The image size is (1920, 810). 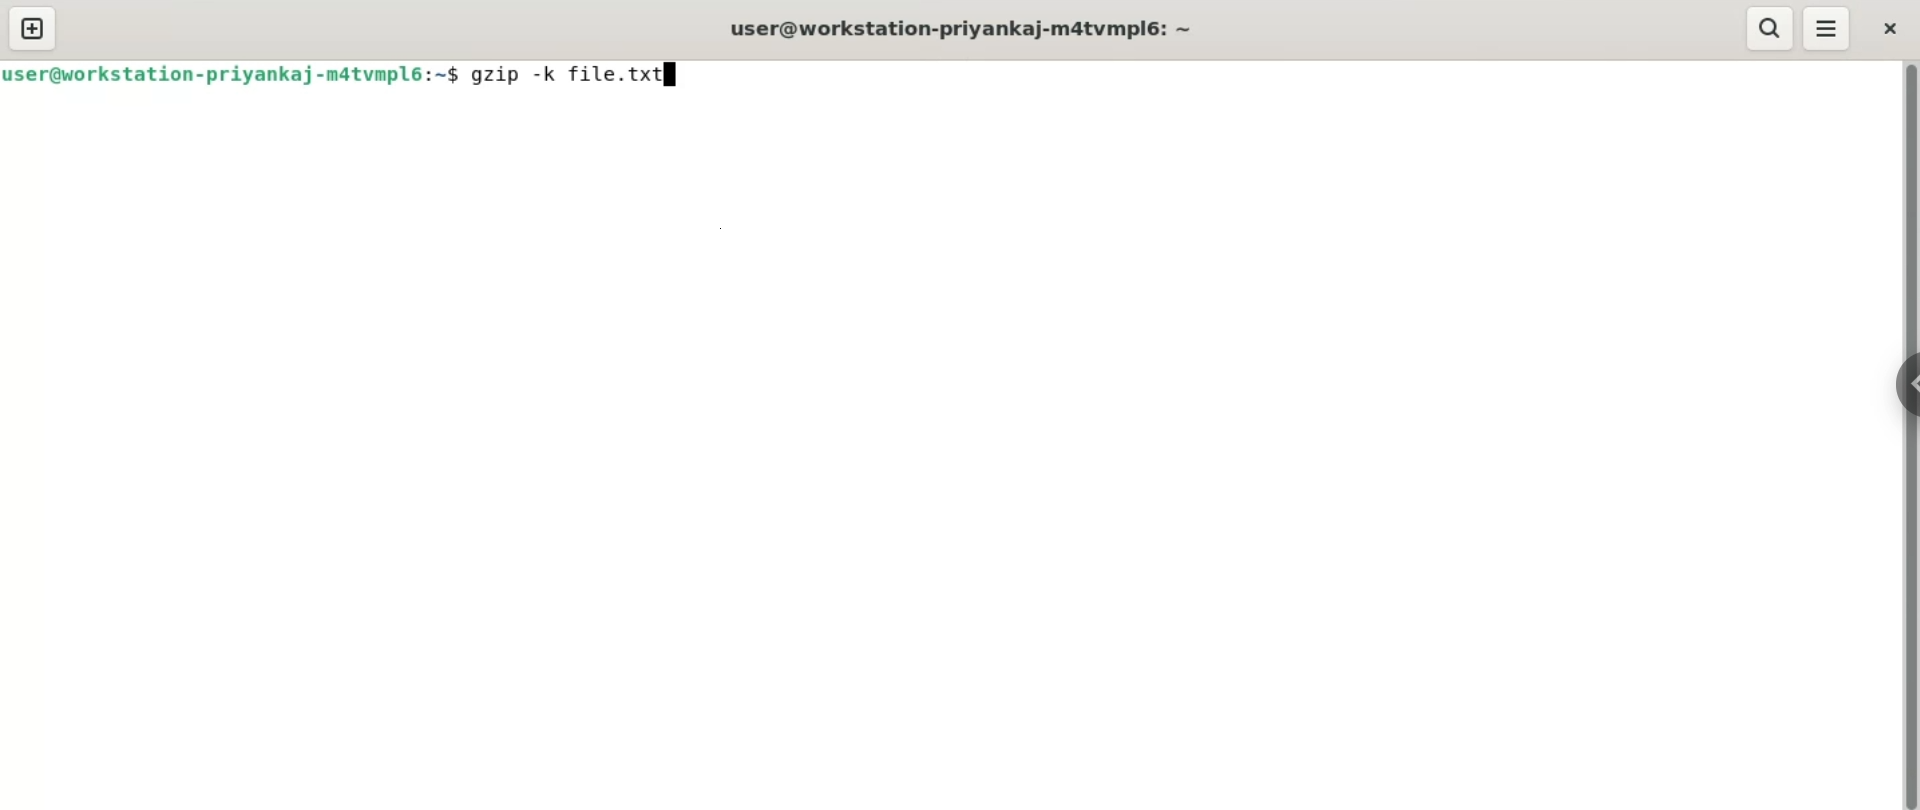 What do you see at coordinates (1768, 27) in the screenshot?
I see `search` at bounding box center [1768, 27].